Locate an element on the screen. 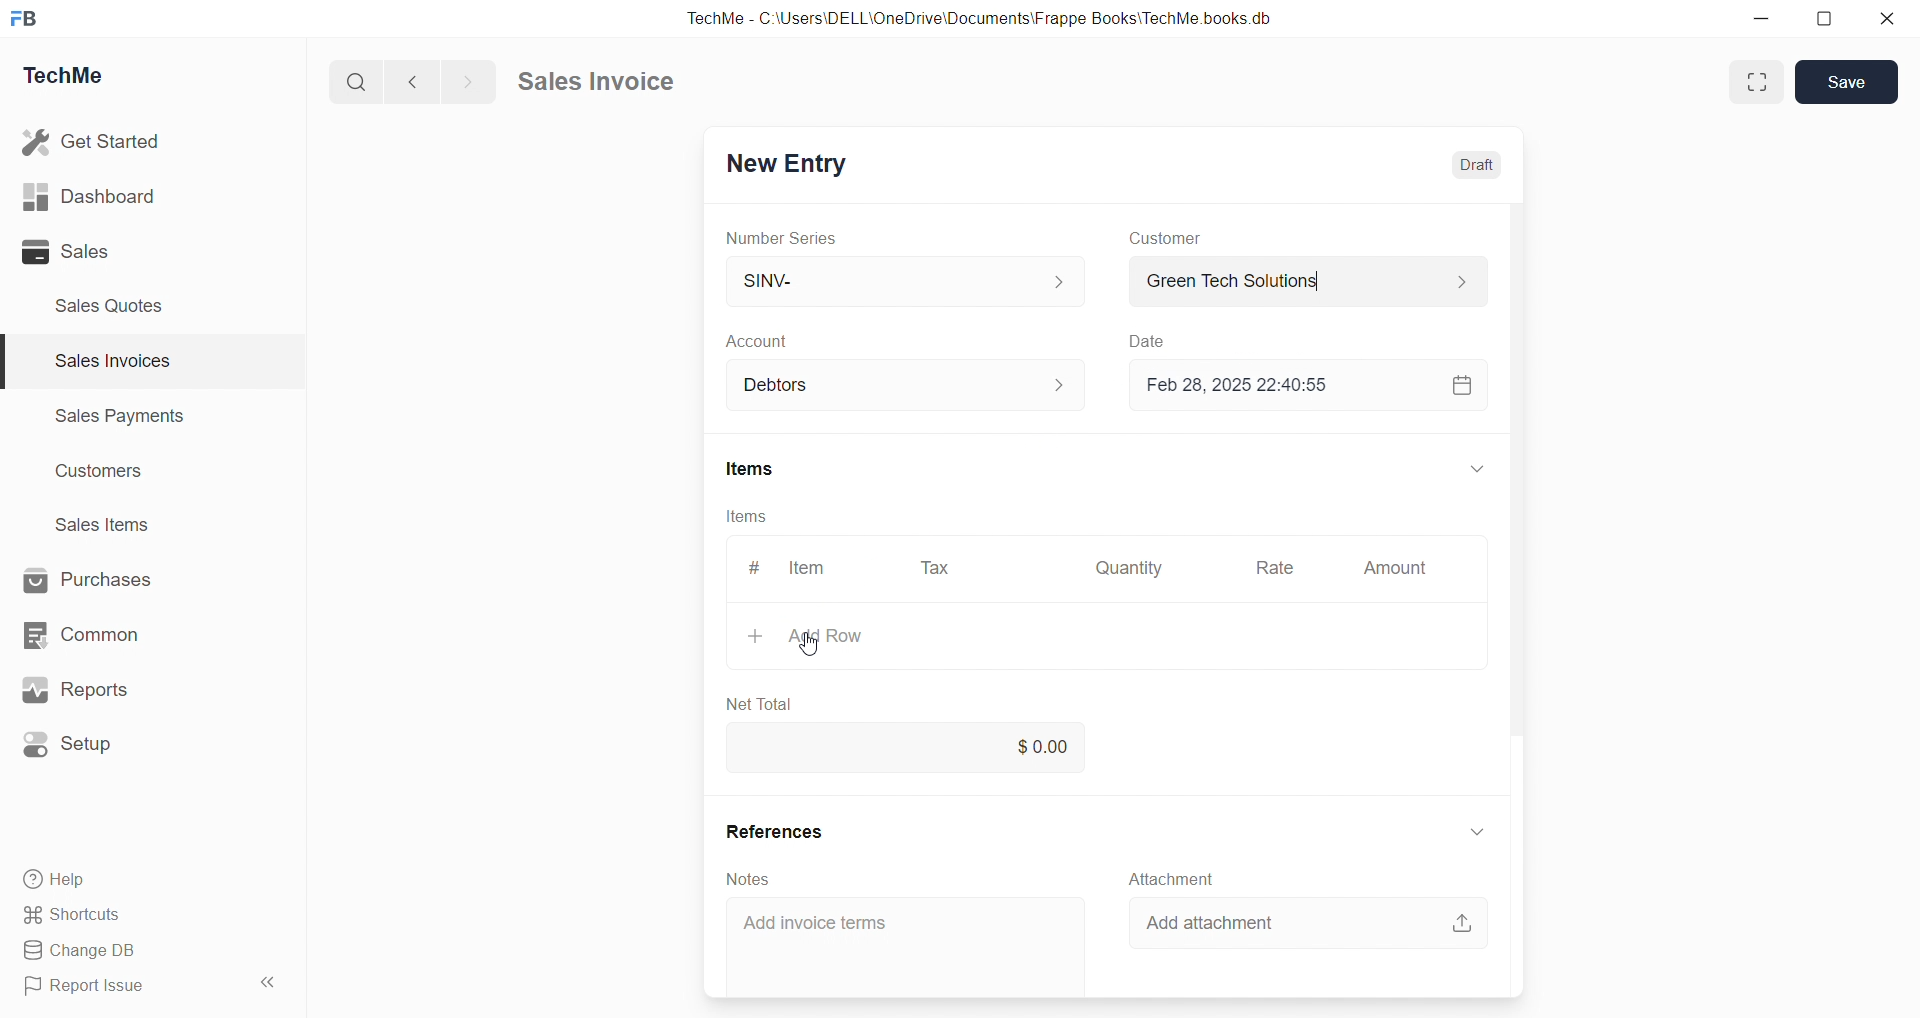 The width and height of the screenshot is (1920, 1018). Setup is located at coordinates (70, 745).